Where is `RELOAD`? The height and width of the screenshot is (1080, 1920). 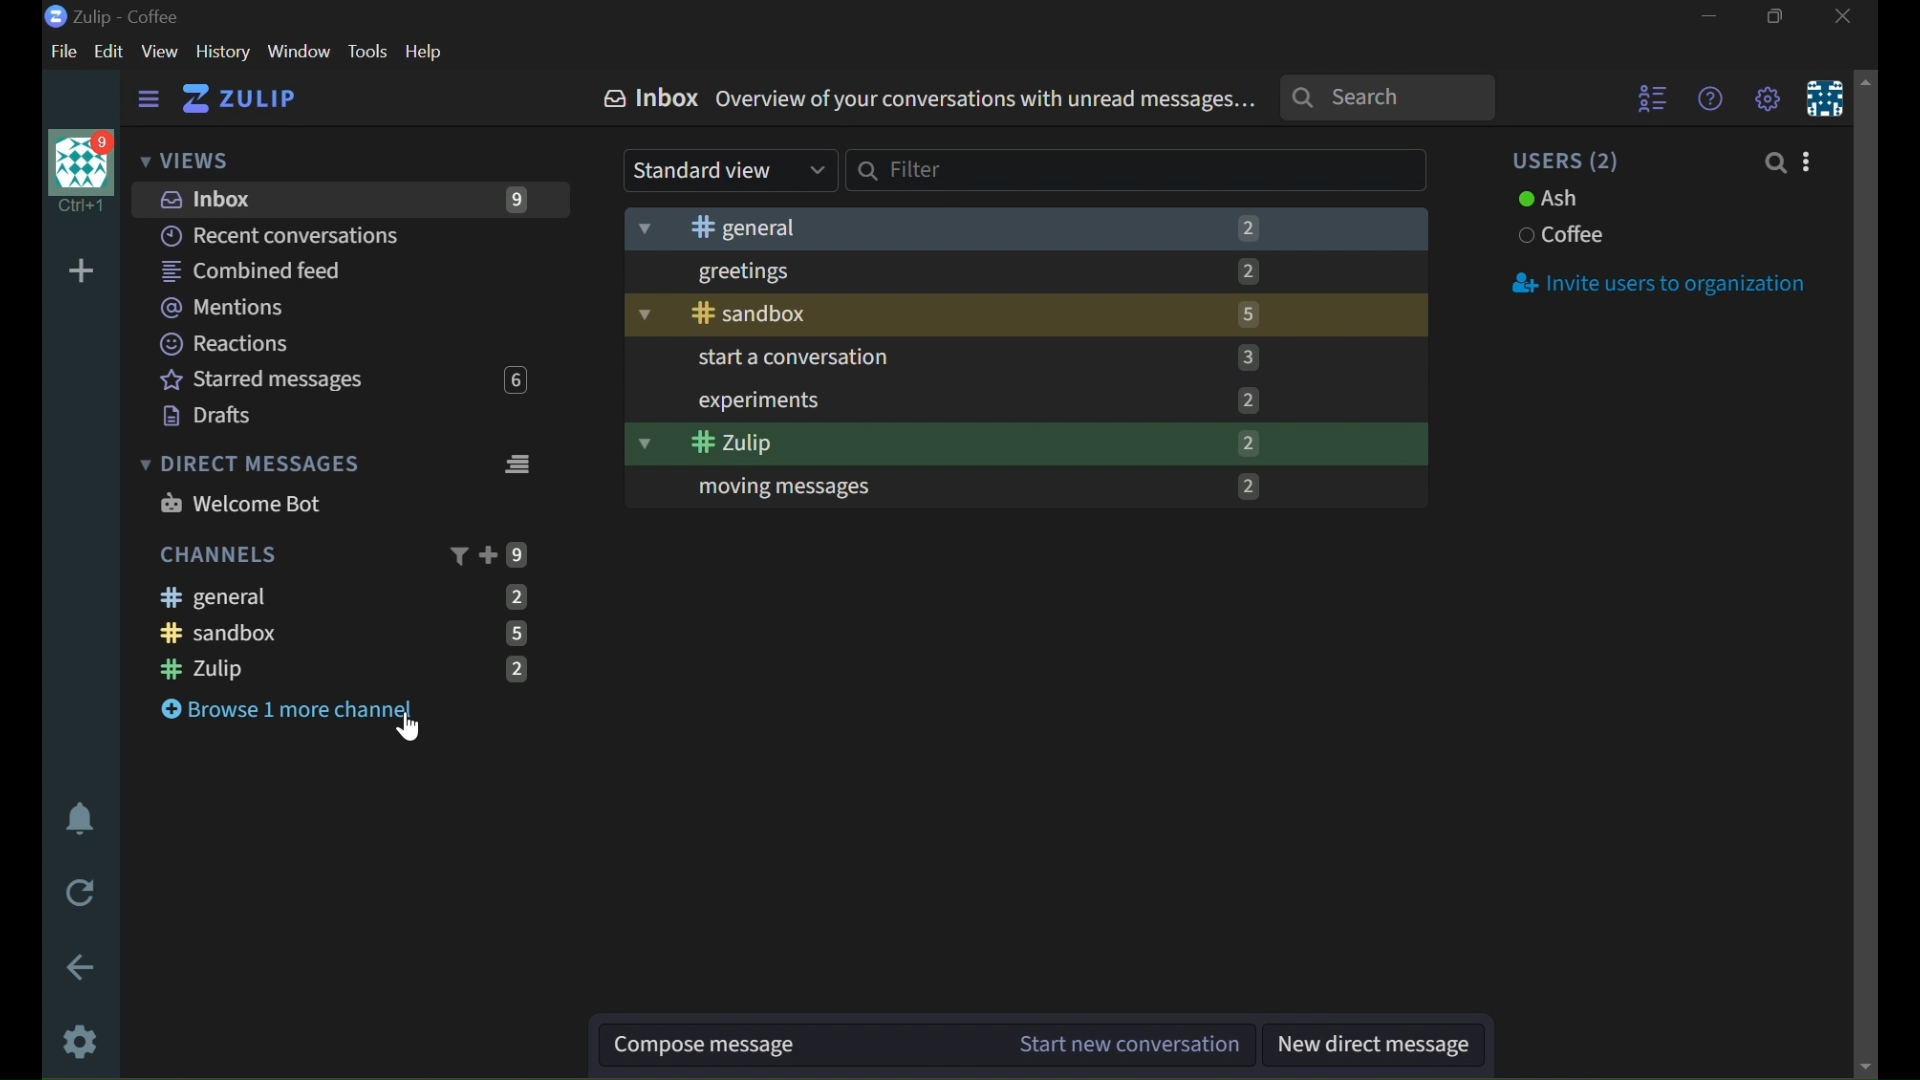 RELOAD is located at coordinates (83, 890).